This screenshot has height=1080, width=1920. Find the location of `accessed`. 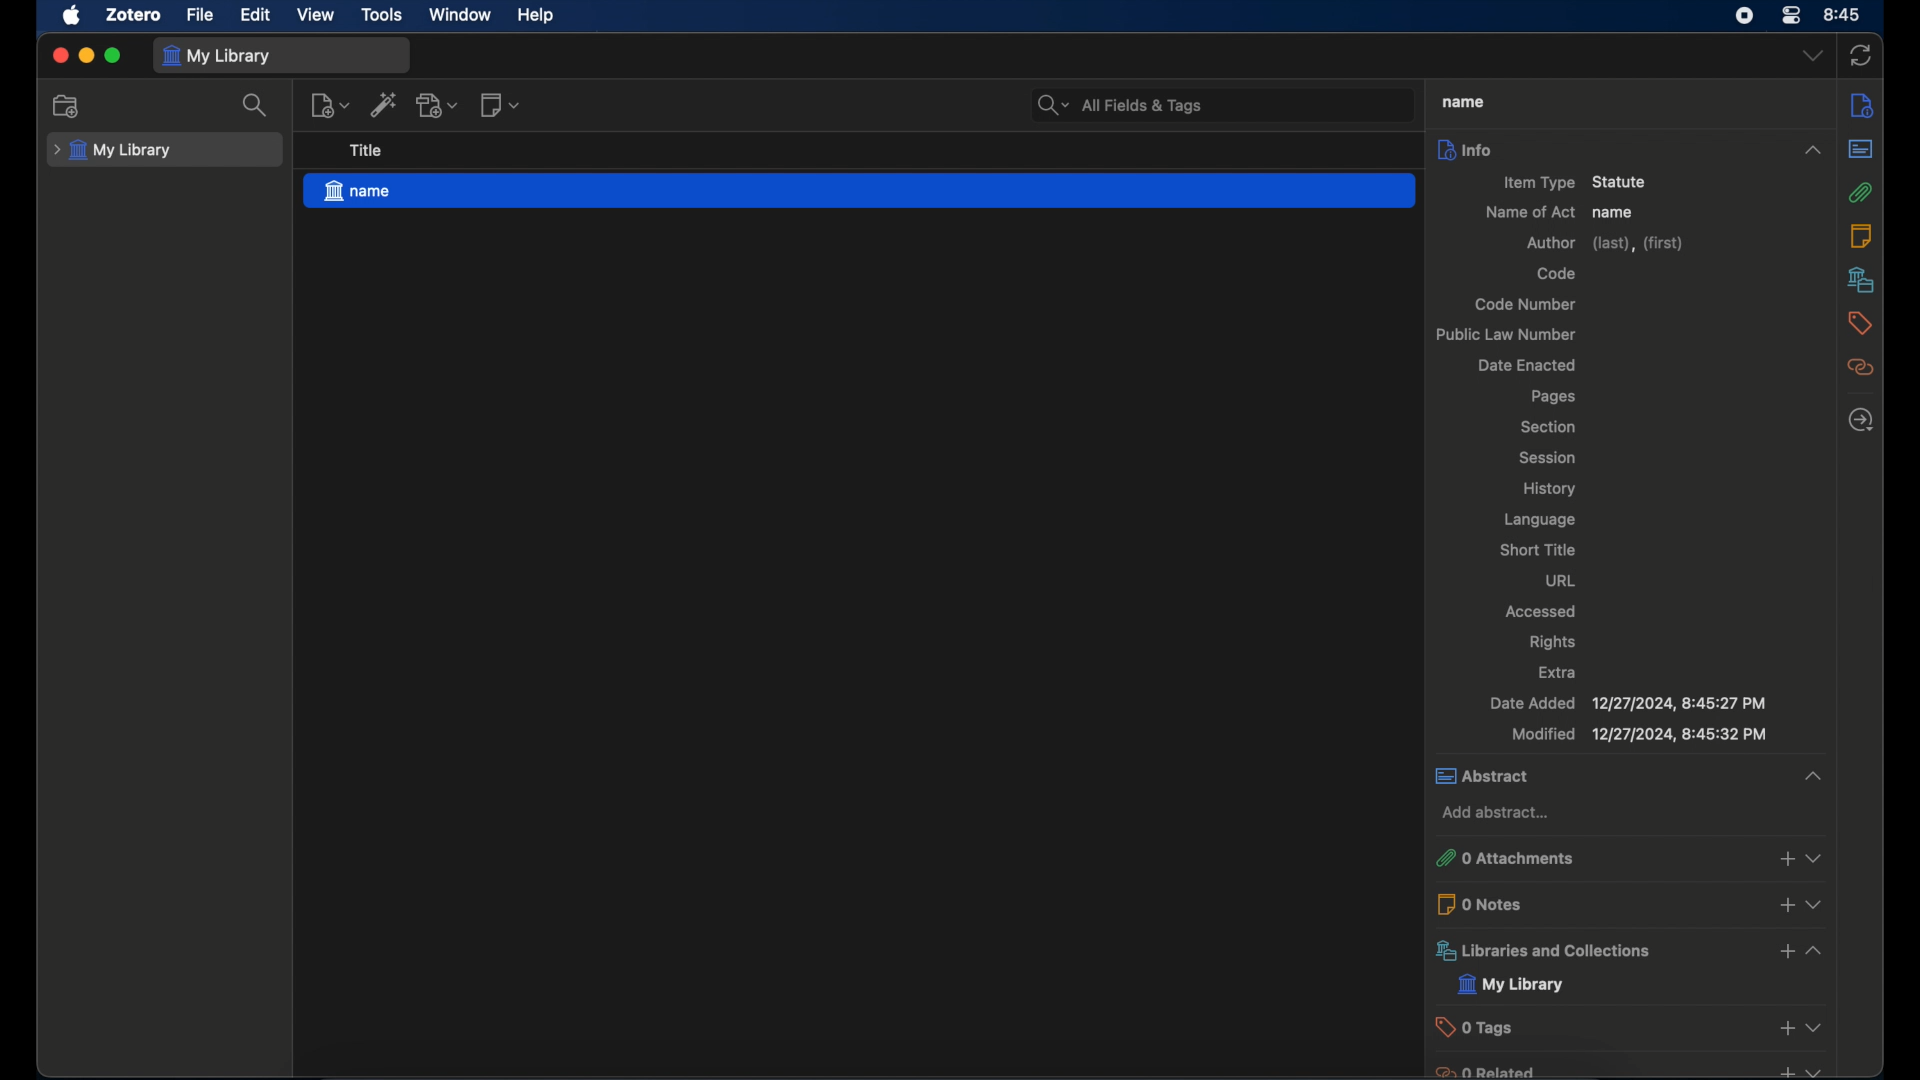

accessed is located at coordinates (1542, 612).